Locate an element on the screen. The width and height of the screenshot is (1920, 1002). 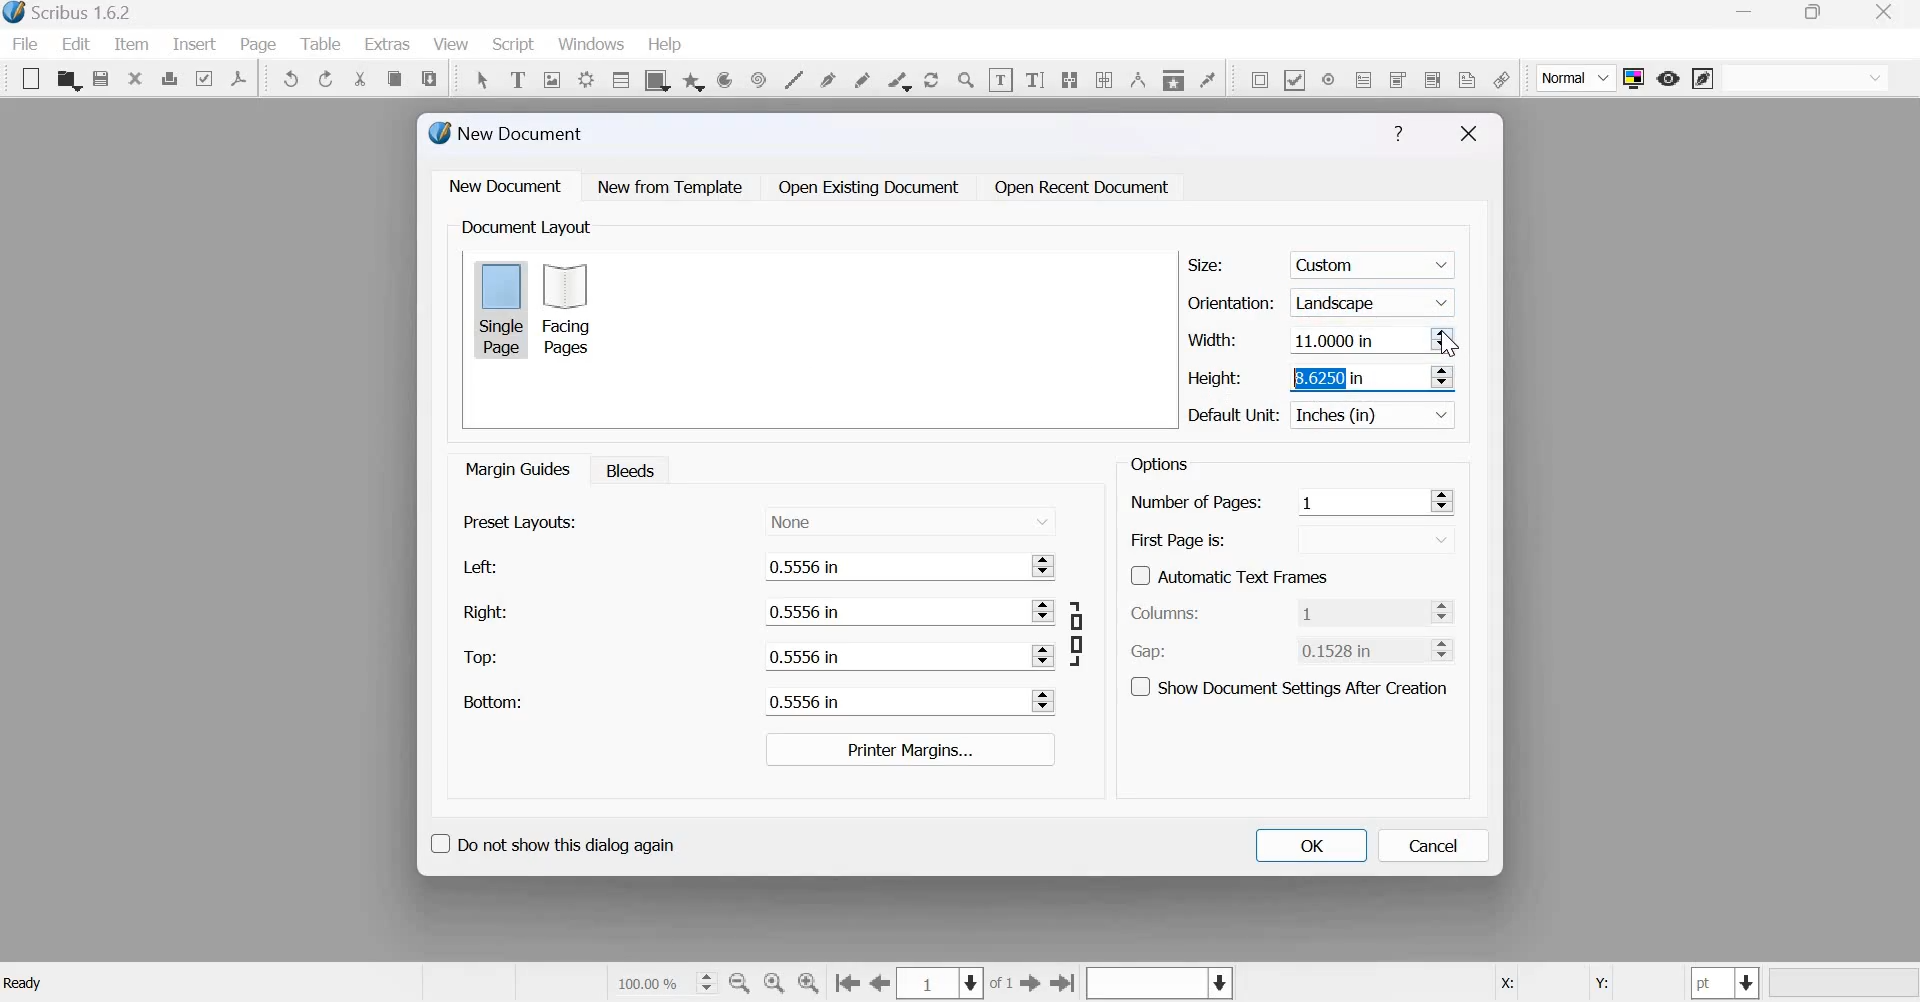
preview mode is located at coordinates (1668, 78).